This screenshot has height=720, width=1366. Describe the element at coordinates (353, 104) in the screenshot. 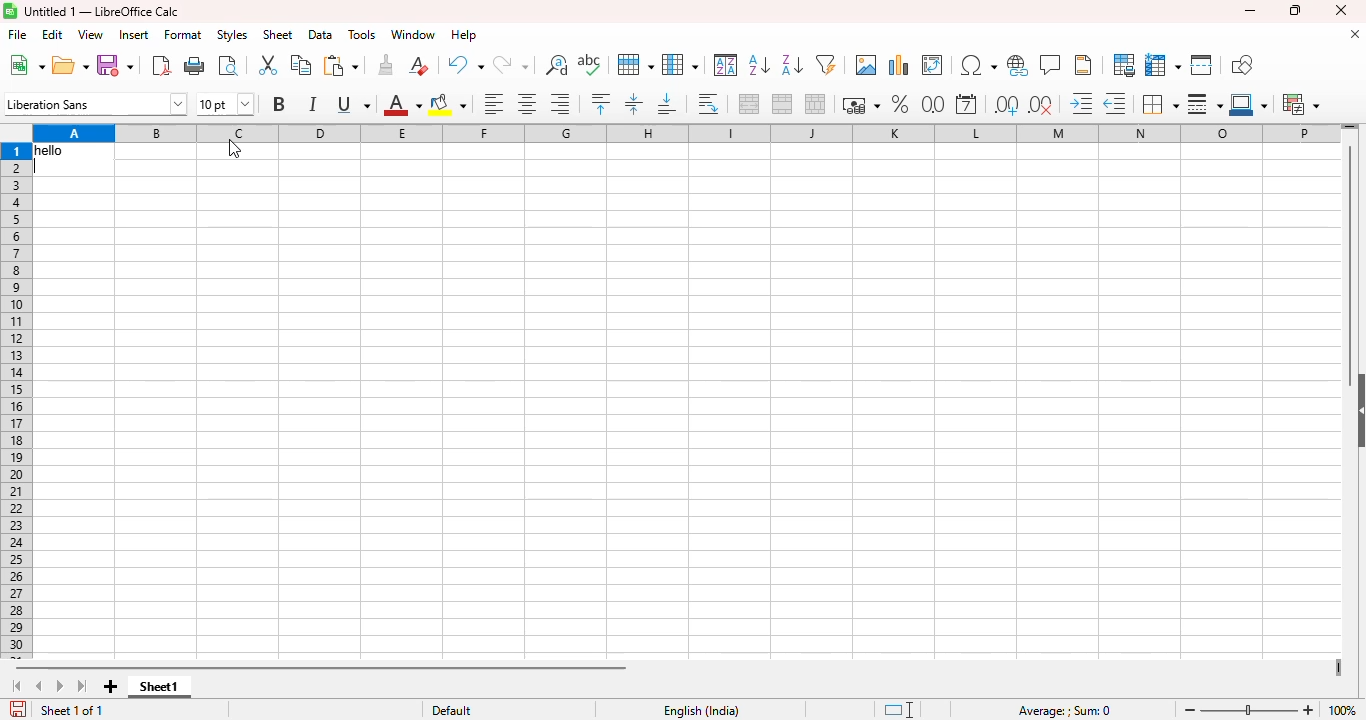

I see `underline` at that location.